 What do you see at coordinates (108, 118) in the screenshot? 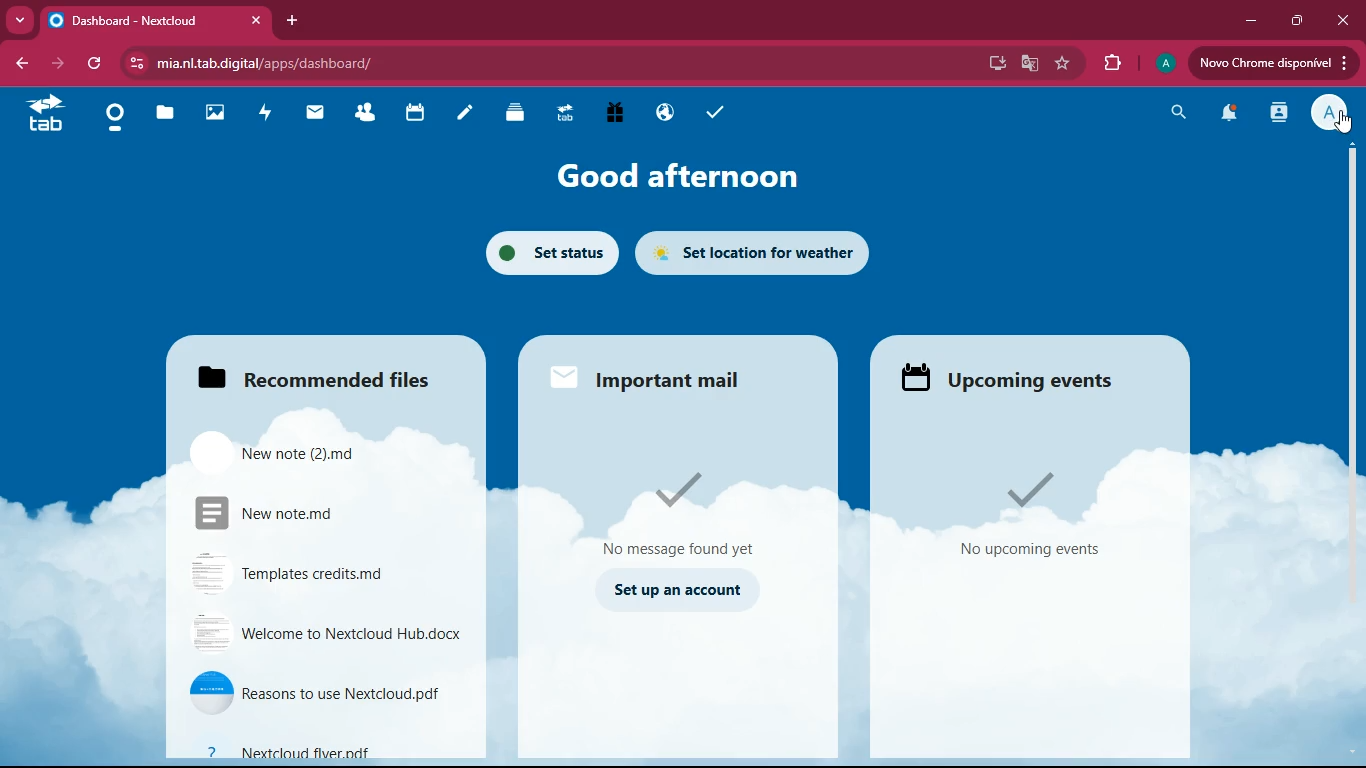
I see `home` at bounding box center [108, 118].